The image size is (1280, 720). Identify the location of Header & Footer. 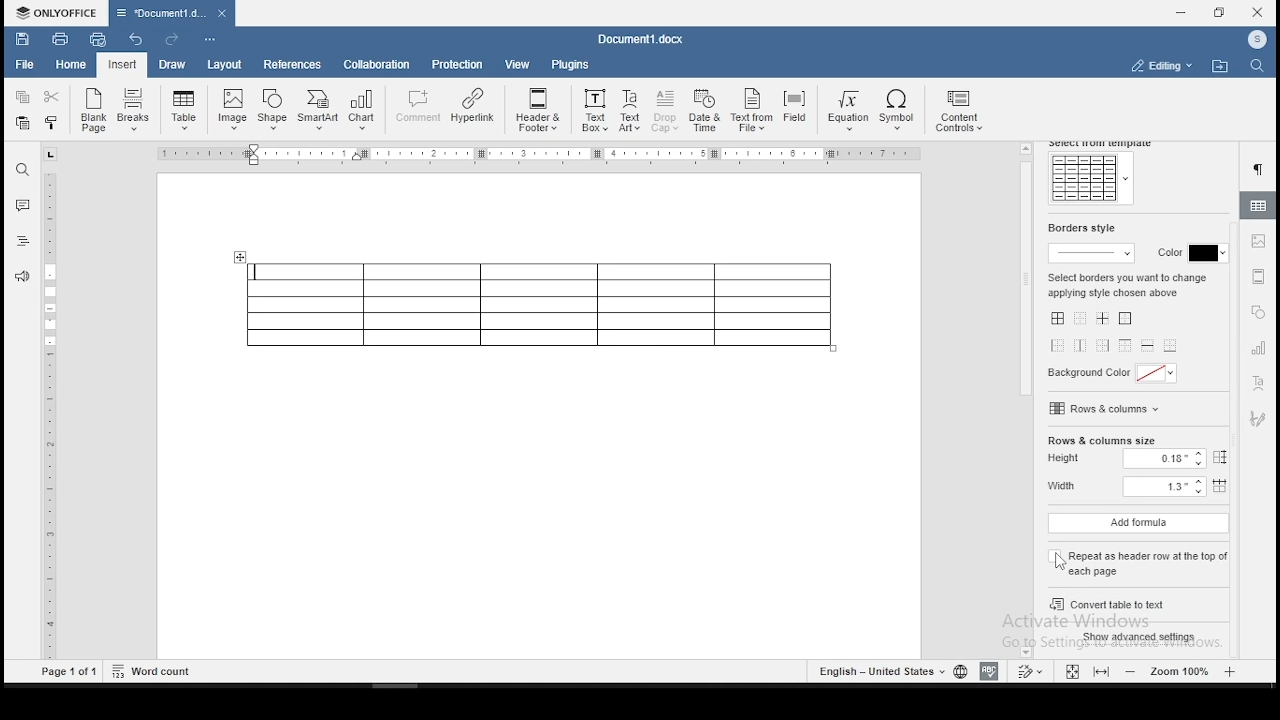
(537, 110).